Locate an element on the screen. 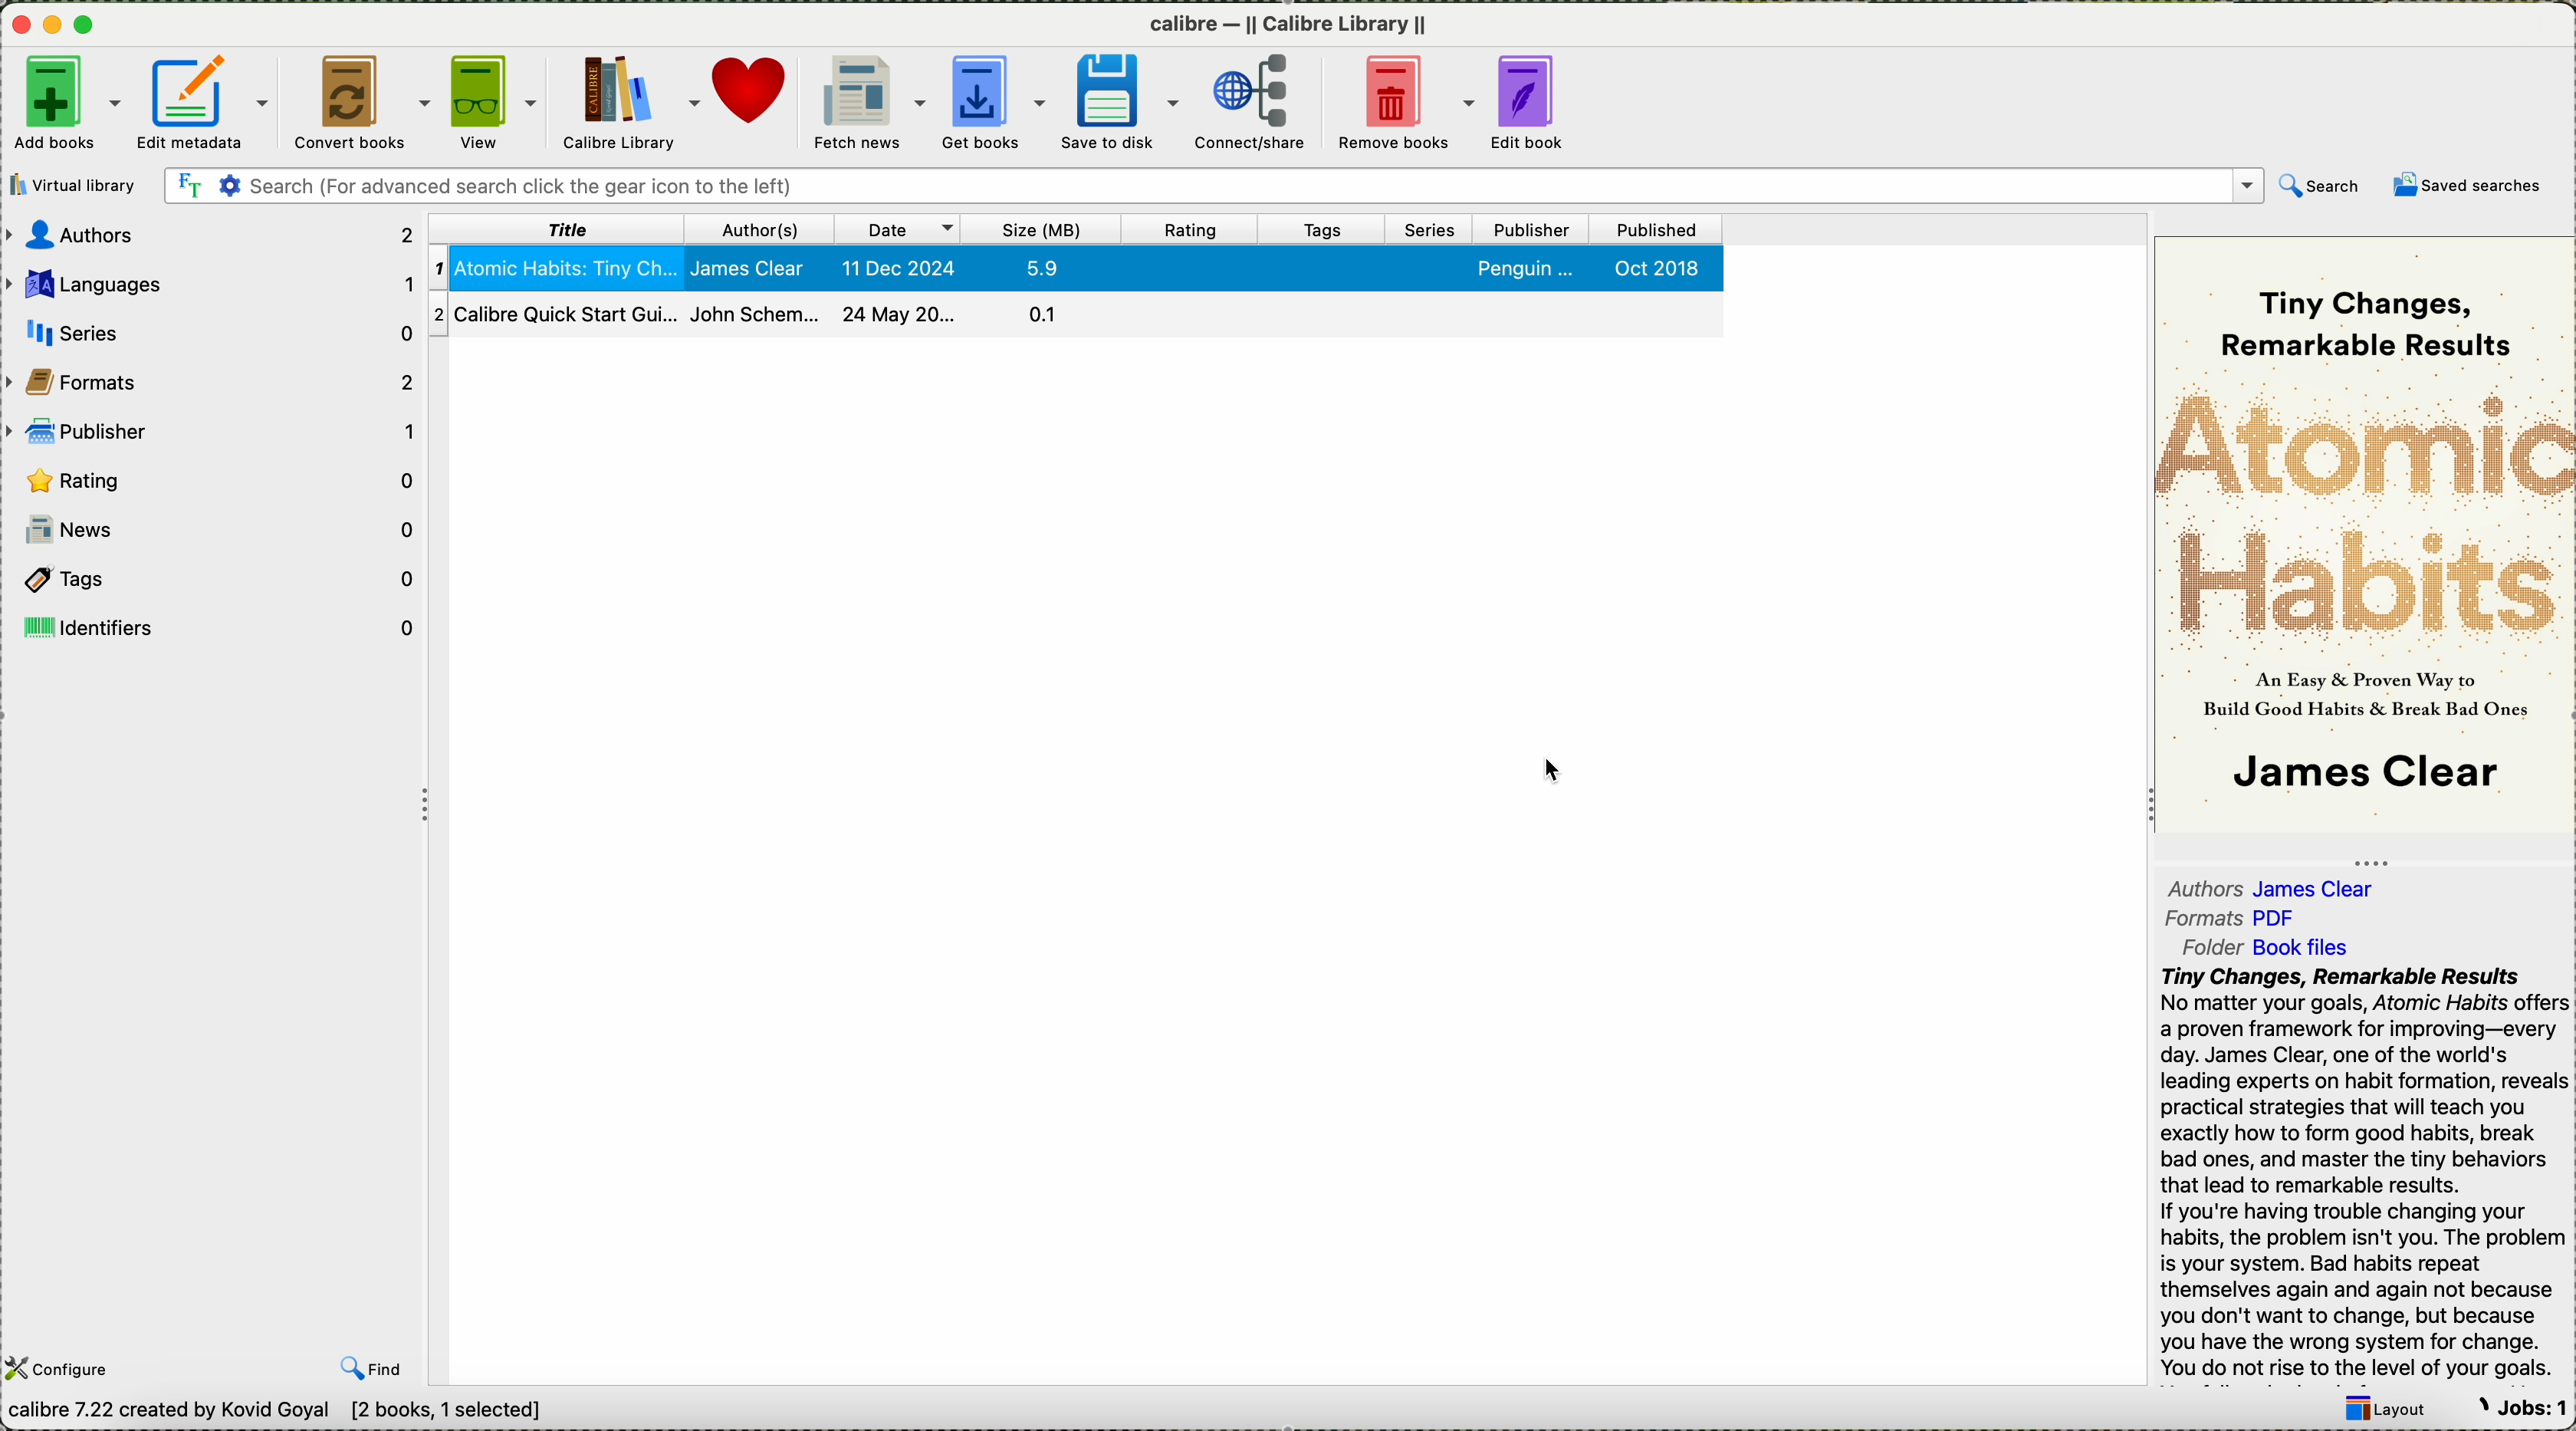 Image resolution: width=2576 pixels, height=1431 pixels. save to disk is located at coordinates (1124, 104).